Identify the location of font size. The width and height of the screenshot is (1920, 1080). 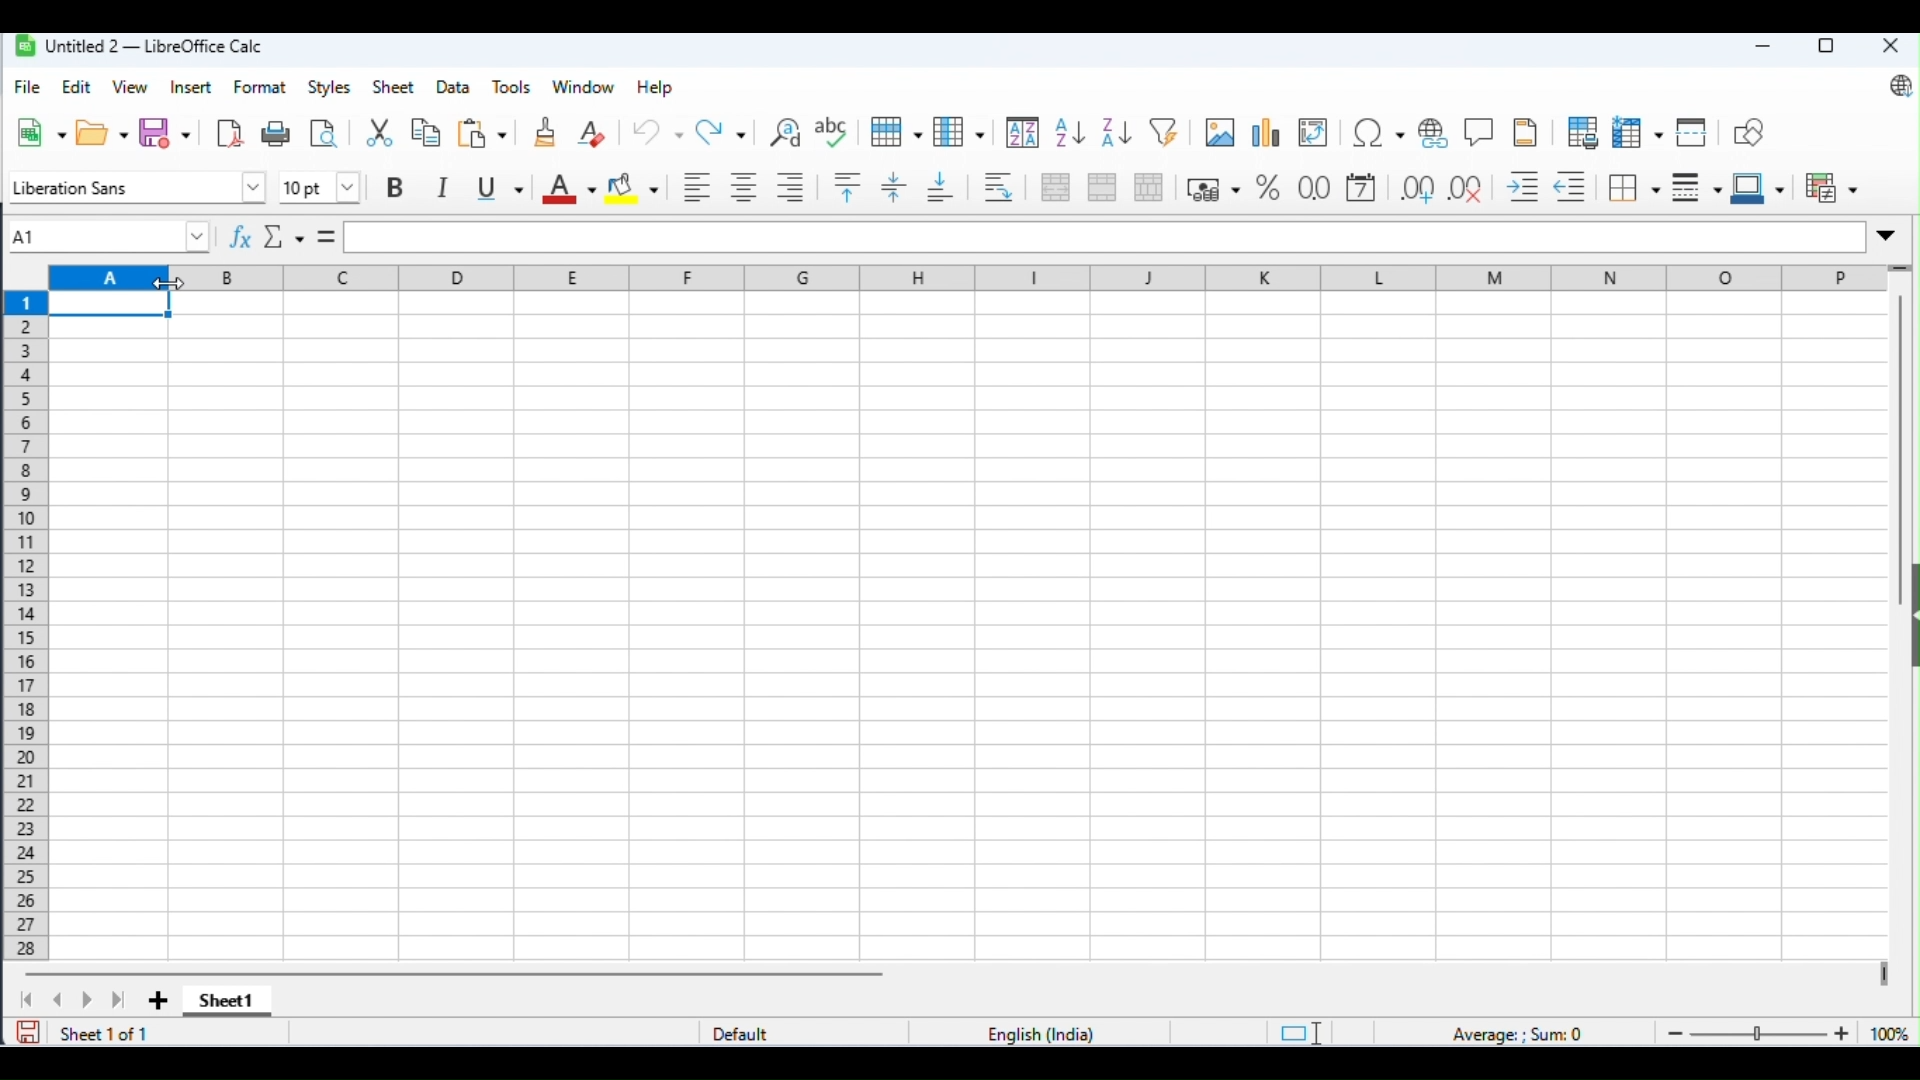
(316, 187).